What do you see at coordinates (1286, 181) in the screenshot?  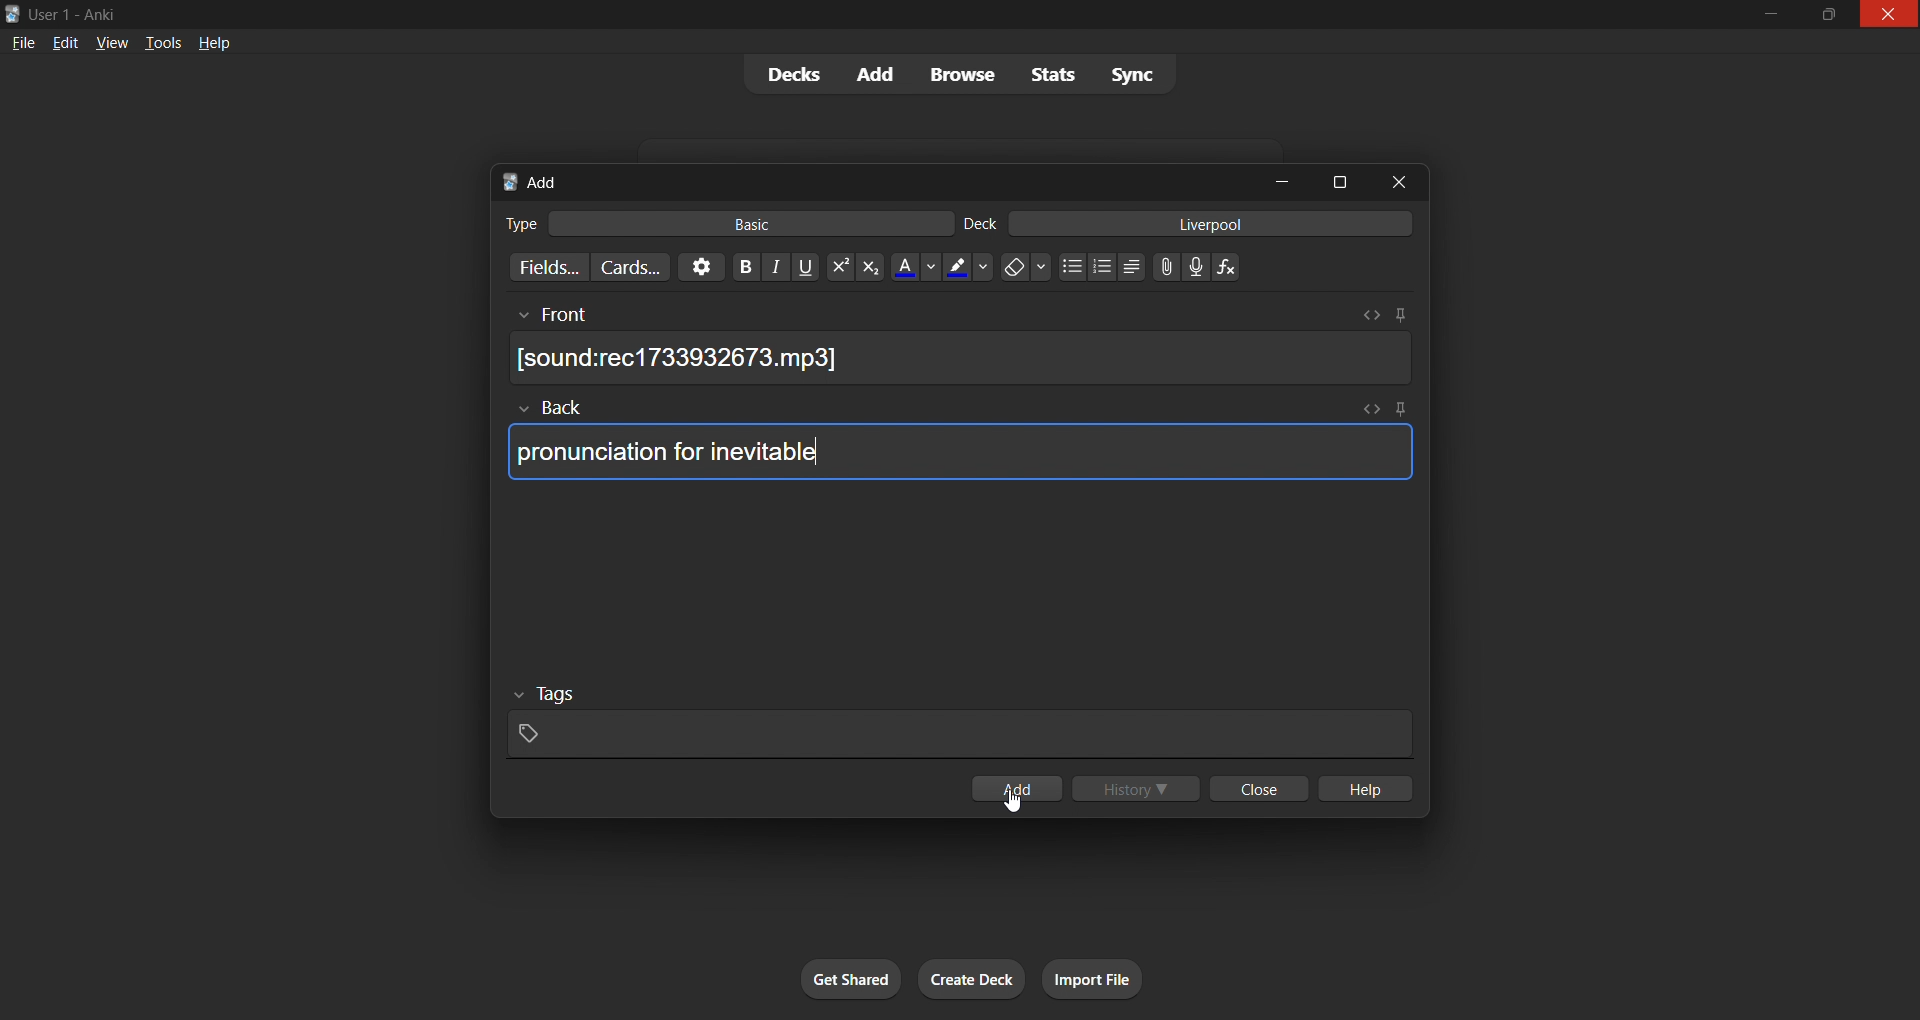 I see `minimize` at bounding box center [1286, 181].